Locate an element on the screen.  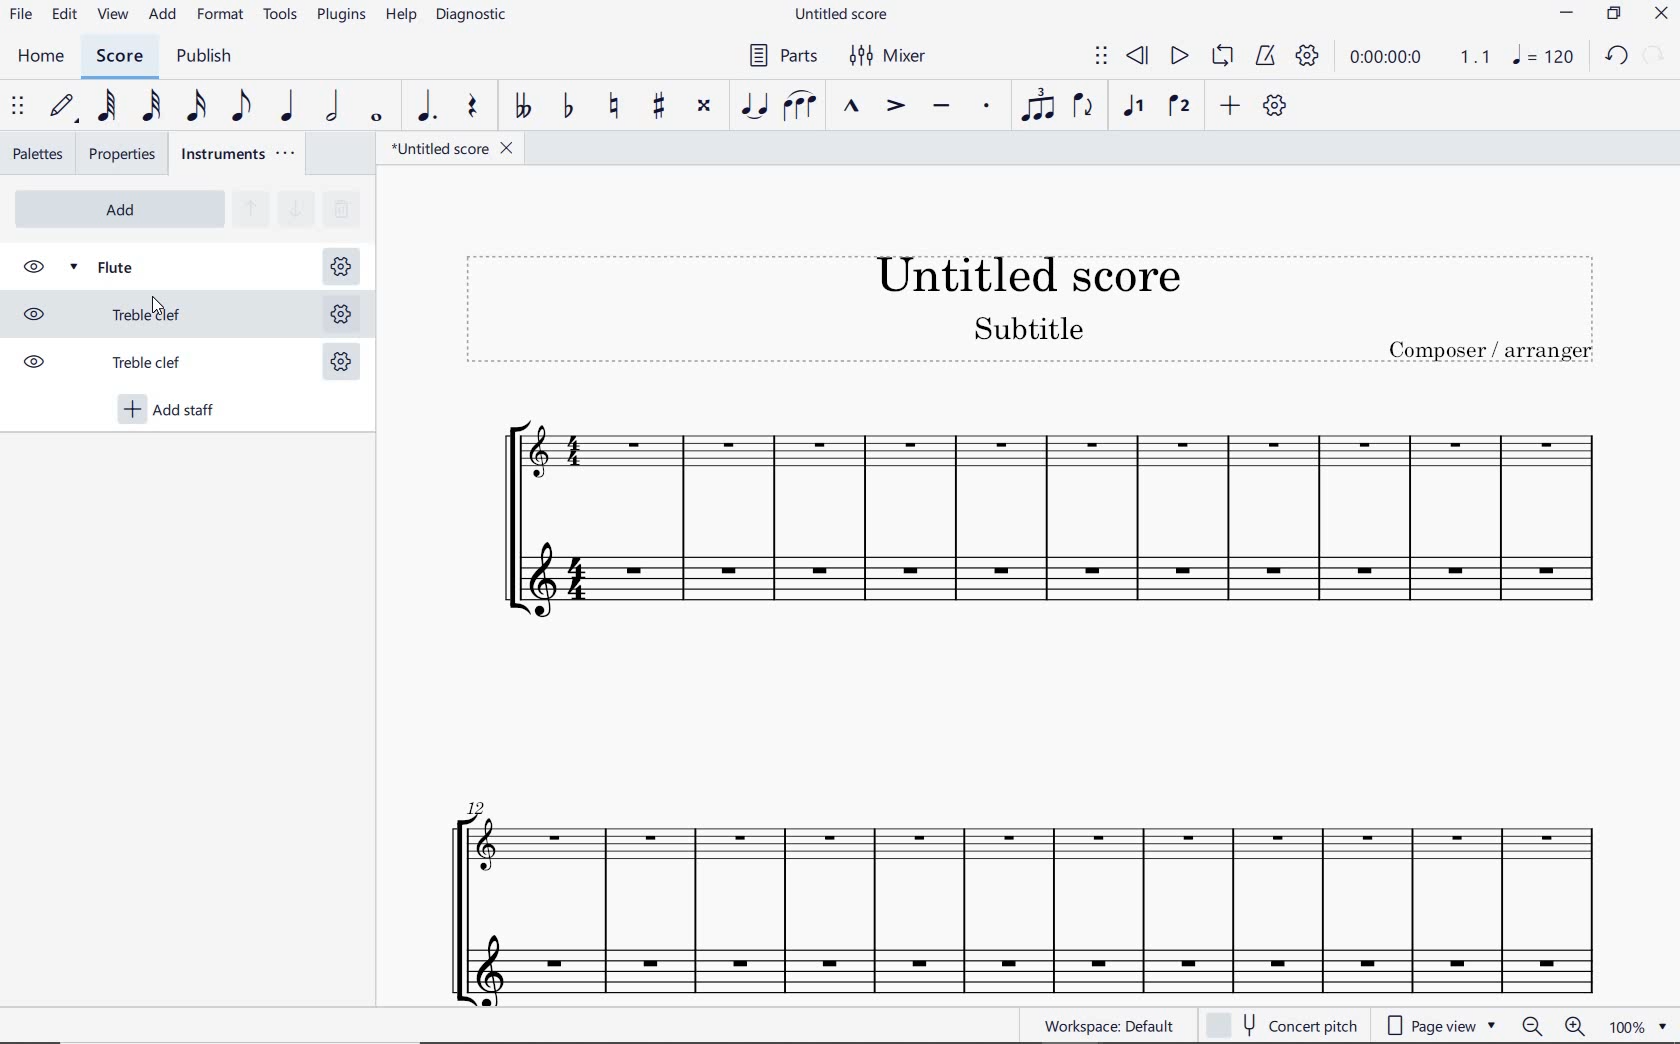
HELP is located at coordinates (402, 18).